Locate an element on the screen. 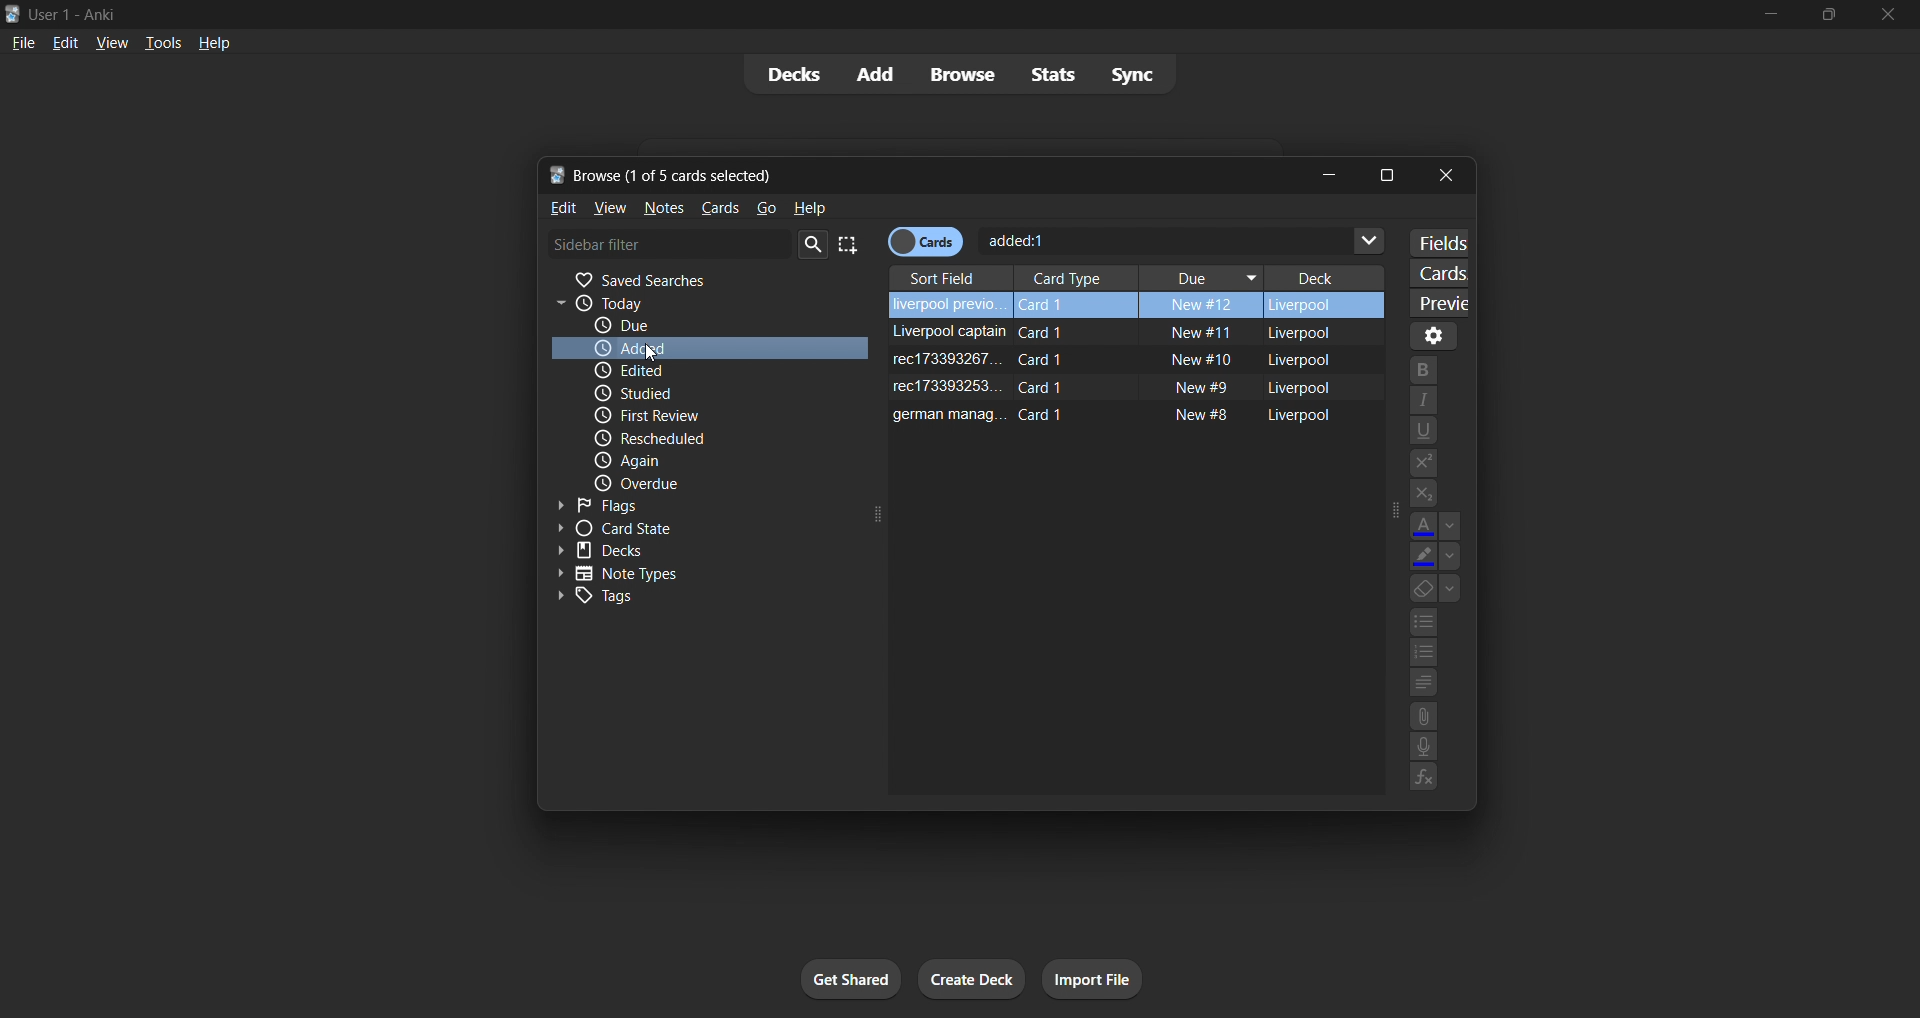 The width and height of the screenshot is (1920, 1018). today filter is located at coordinates (686, 304).